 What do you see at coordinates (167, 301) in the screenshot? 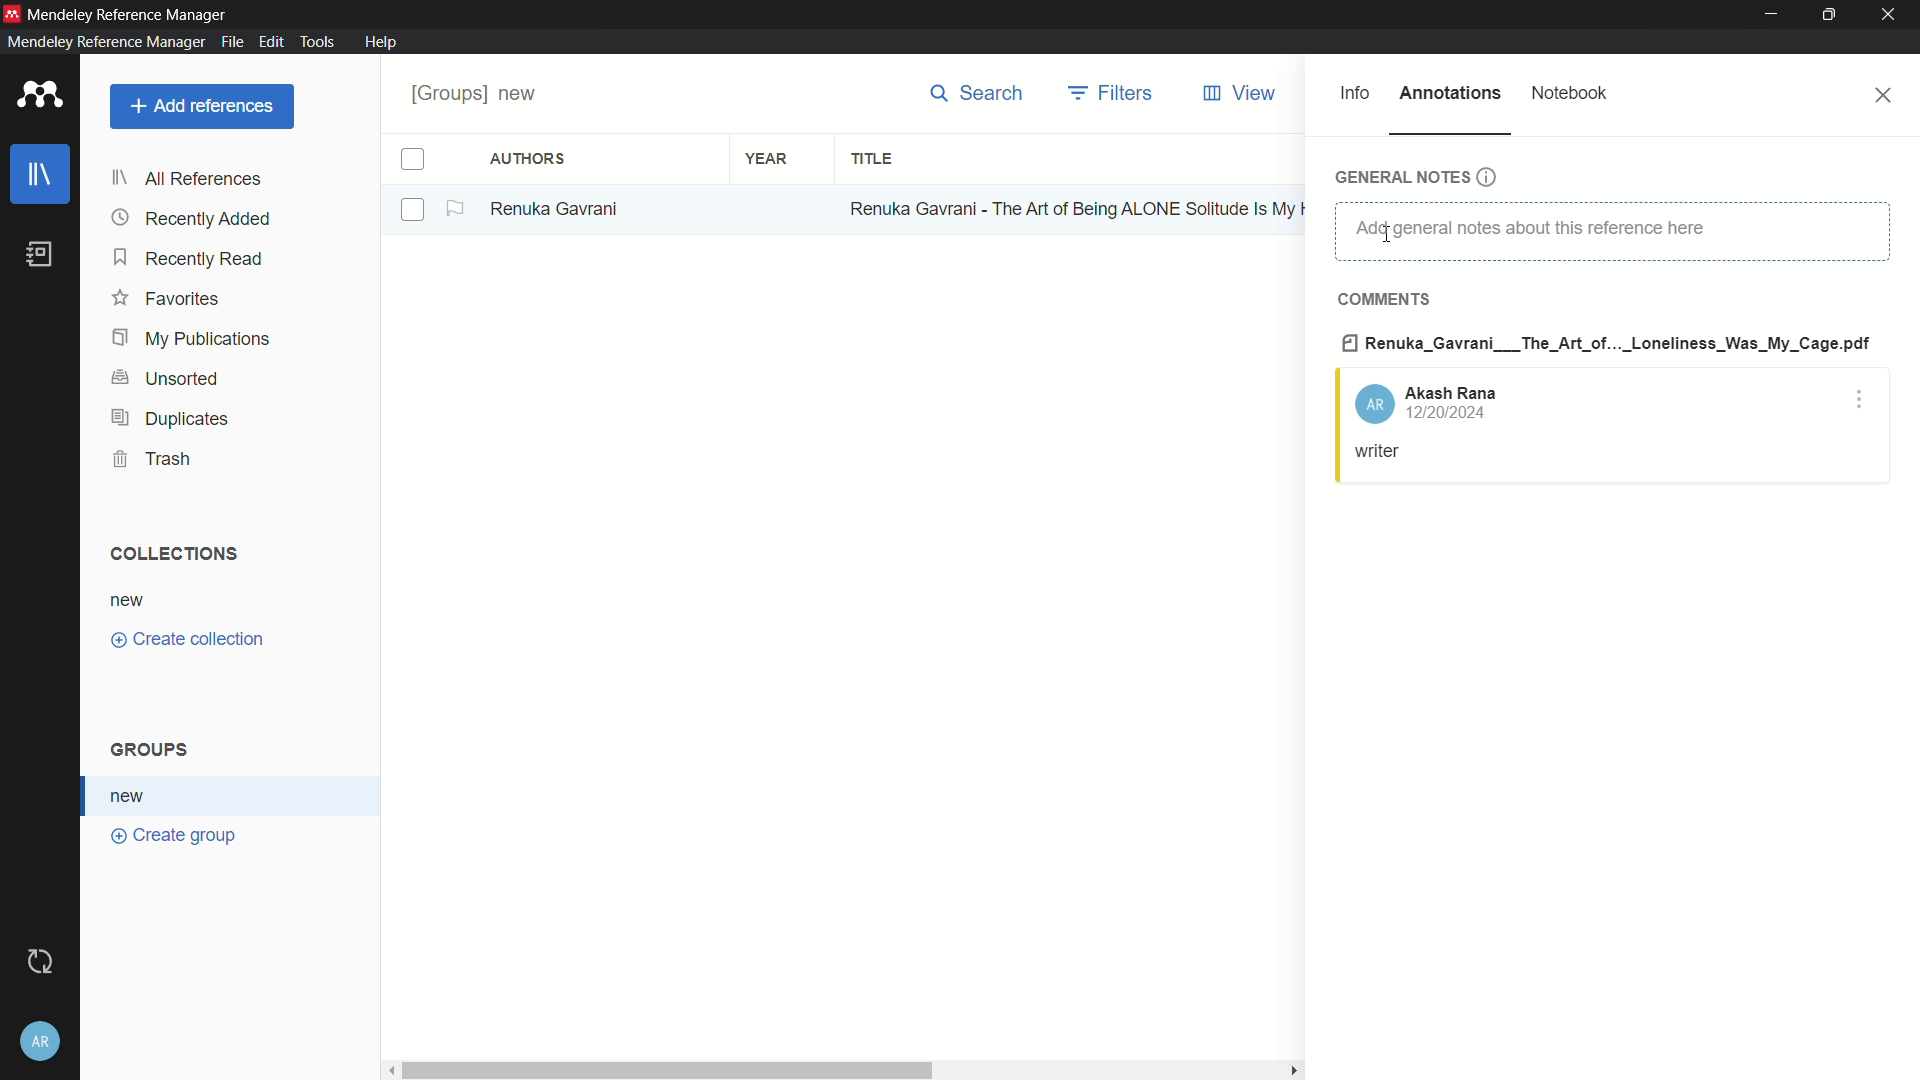
I see `favorites` at bounding box center [167, 301].